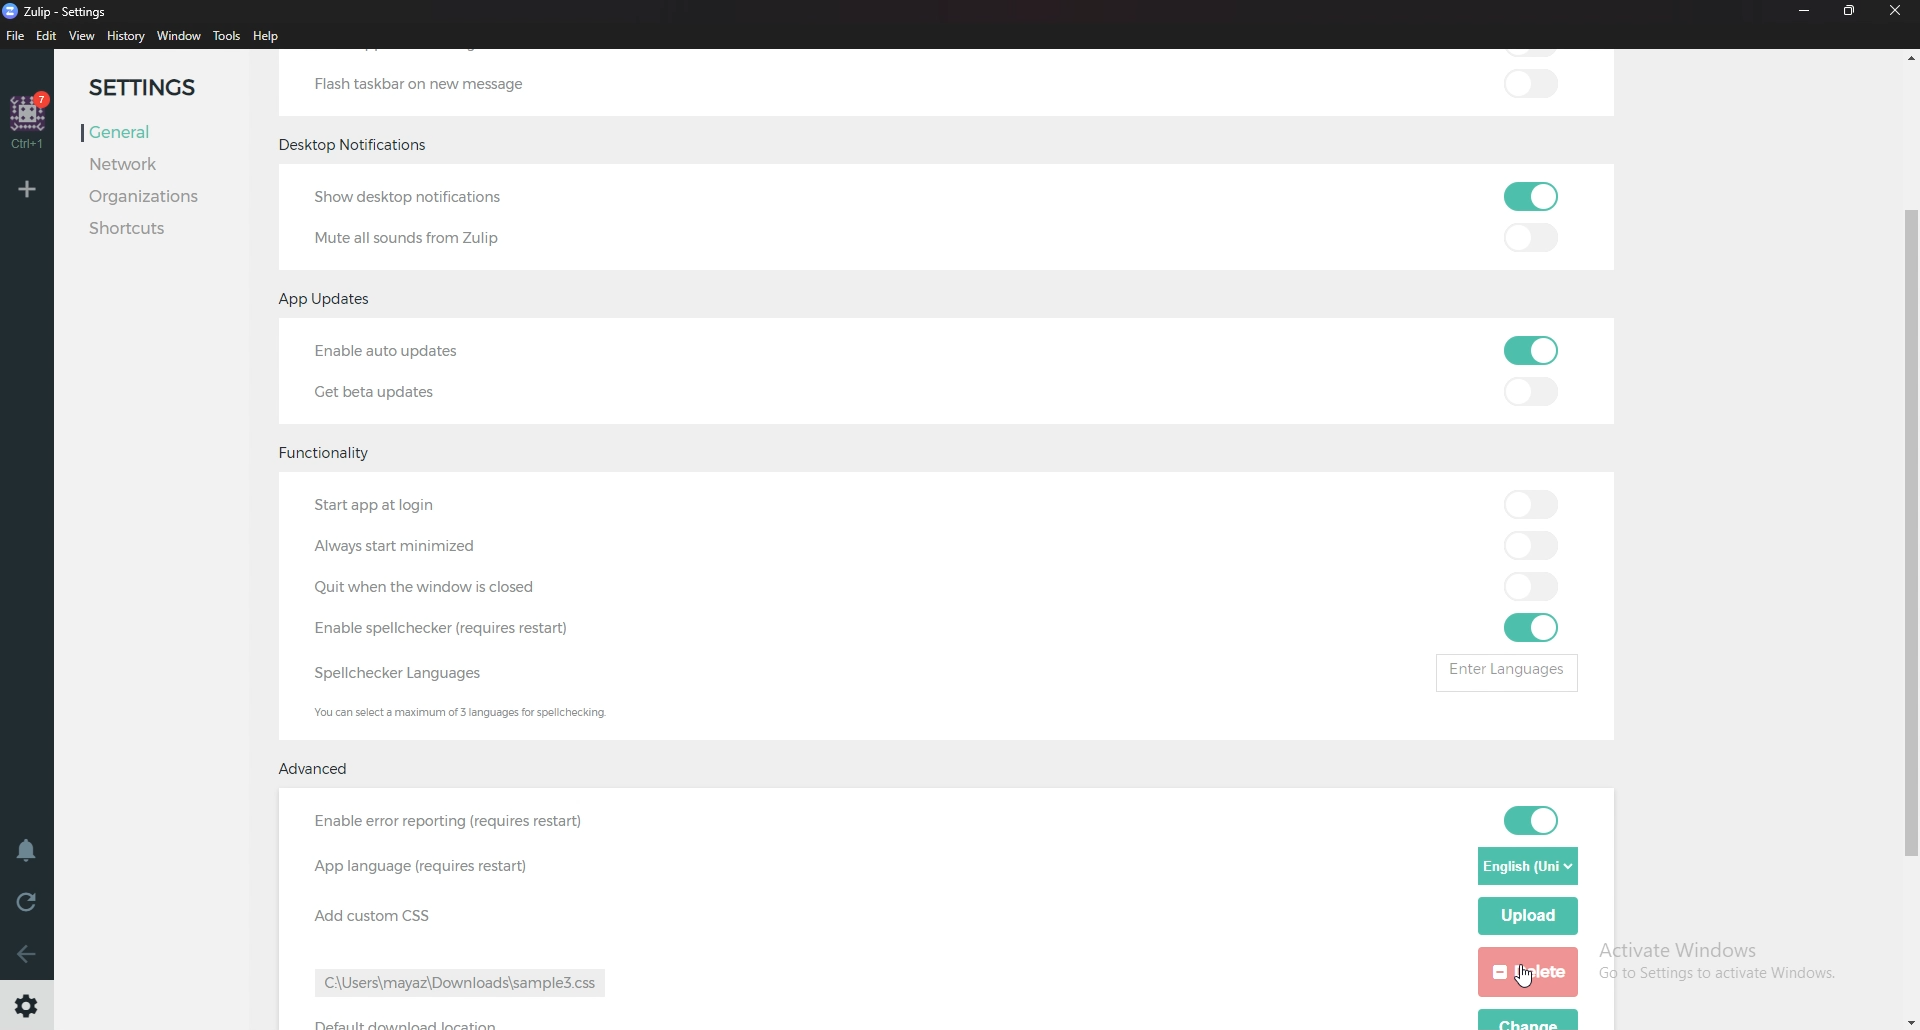  I want to click on Enable Spell Checker, so click(449, 626).